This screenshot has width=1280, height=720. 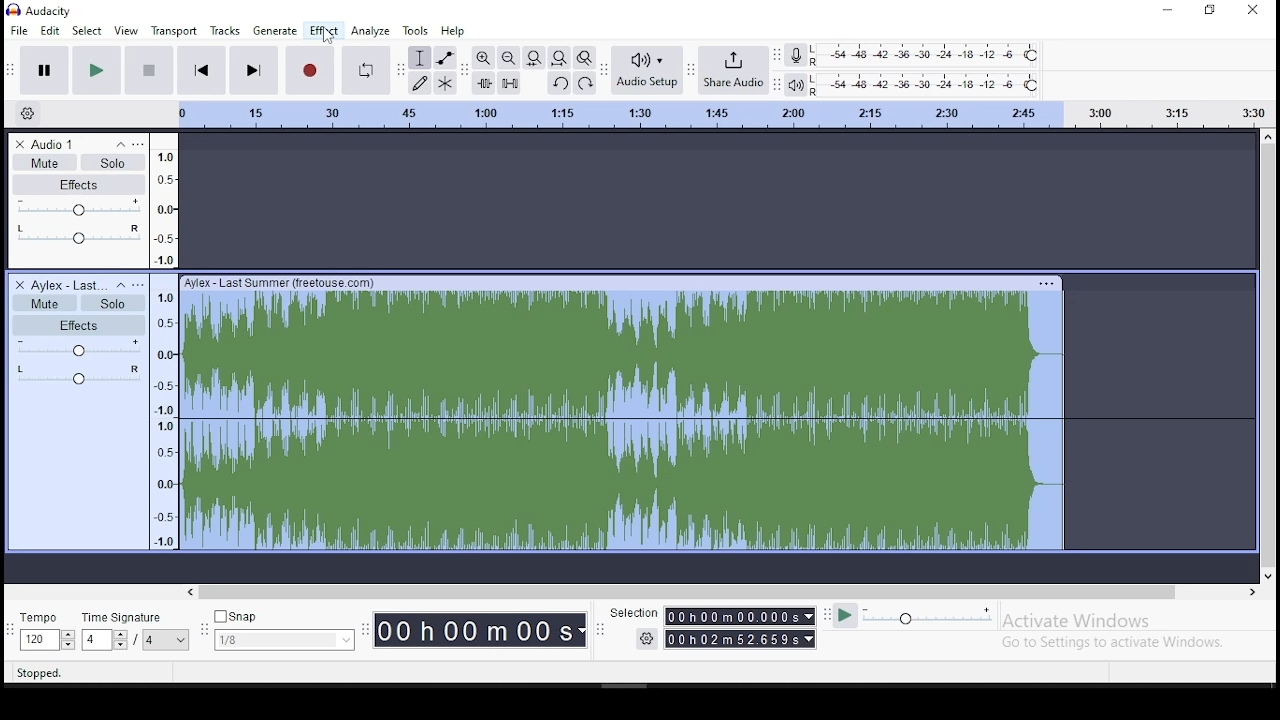 I want to click on generate, so click(x=276, y=32).